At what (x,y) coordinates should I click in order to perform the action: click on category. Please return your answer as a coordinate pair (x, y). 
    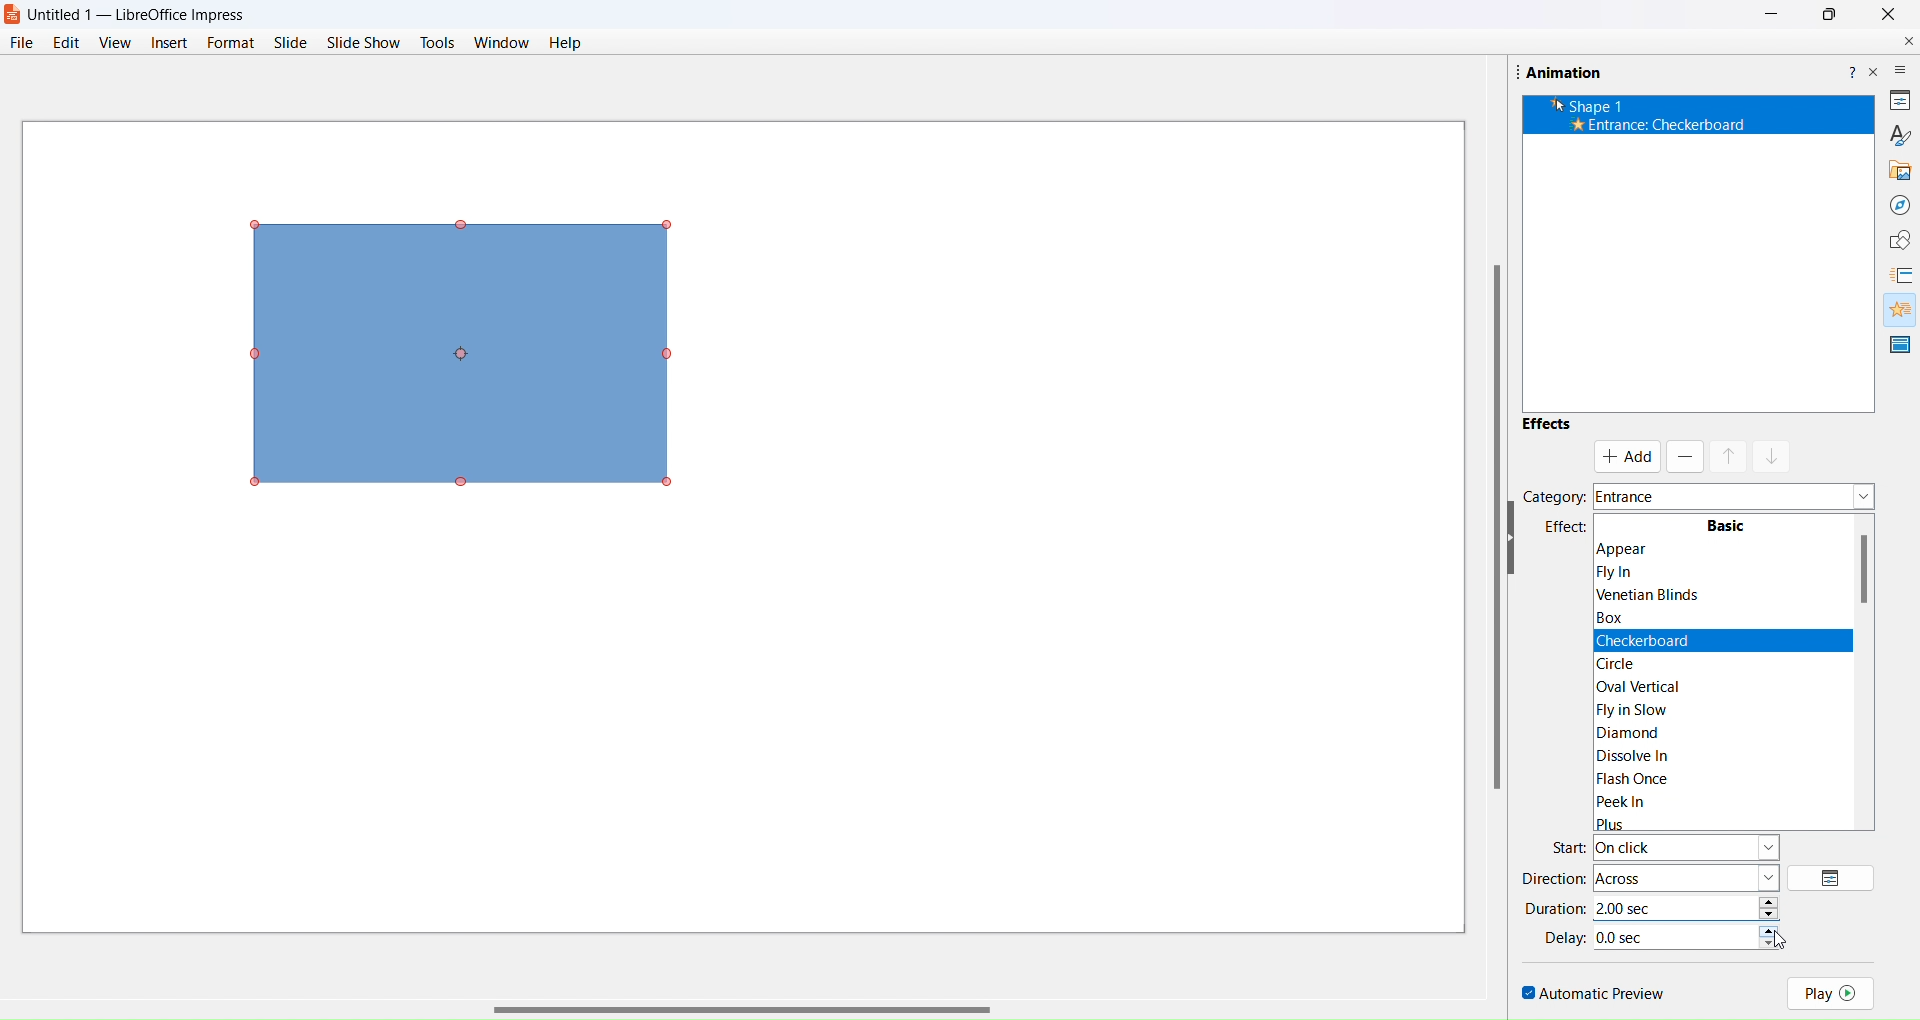
    Looking at the image, I should click on (1554, 496).